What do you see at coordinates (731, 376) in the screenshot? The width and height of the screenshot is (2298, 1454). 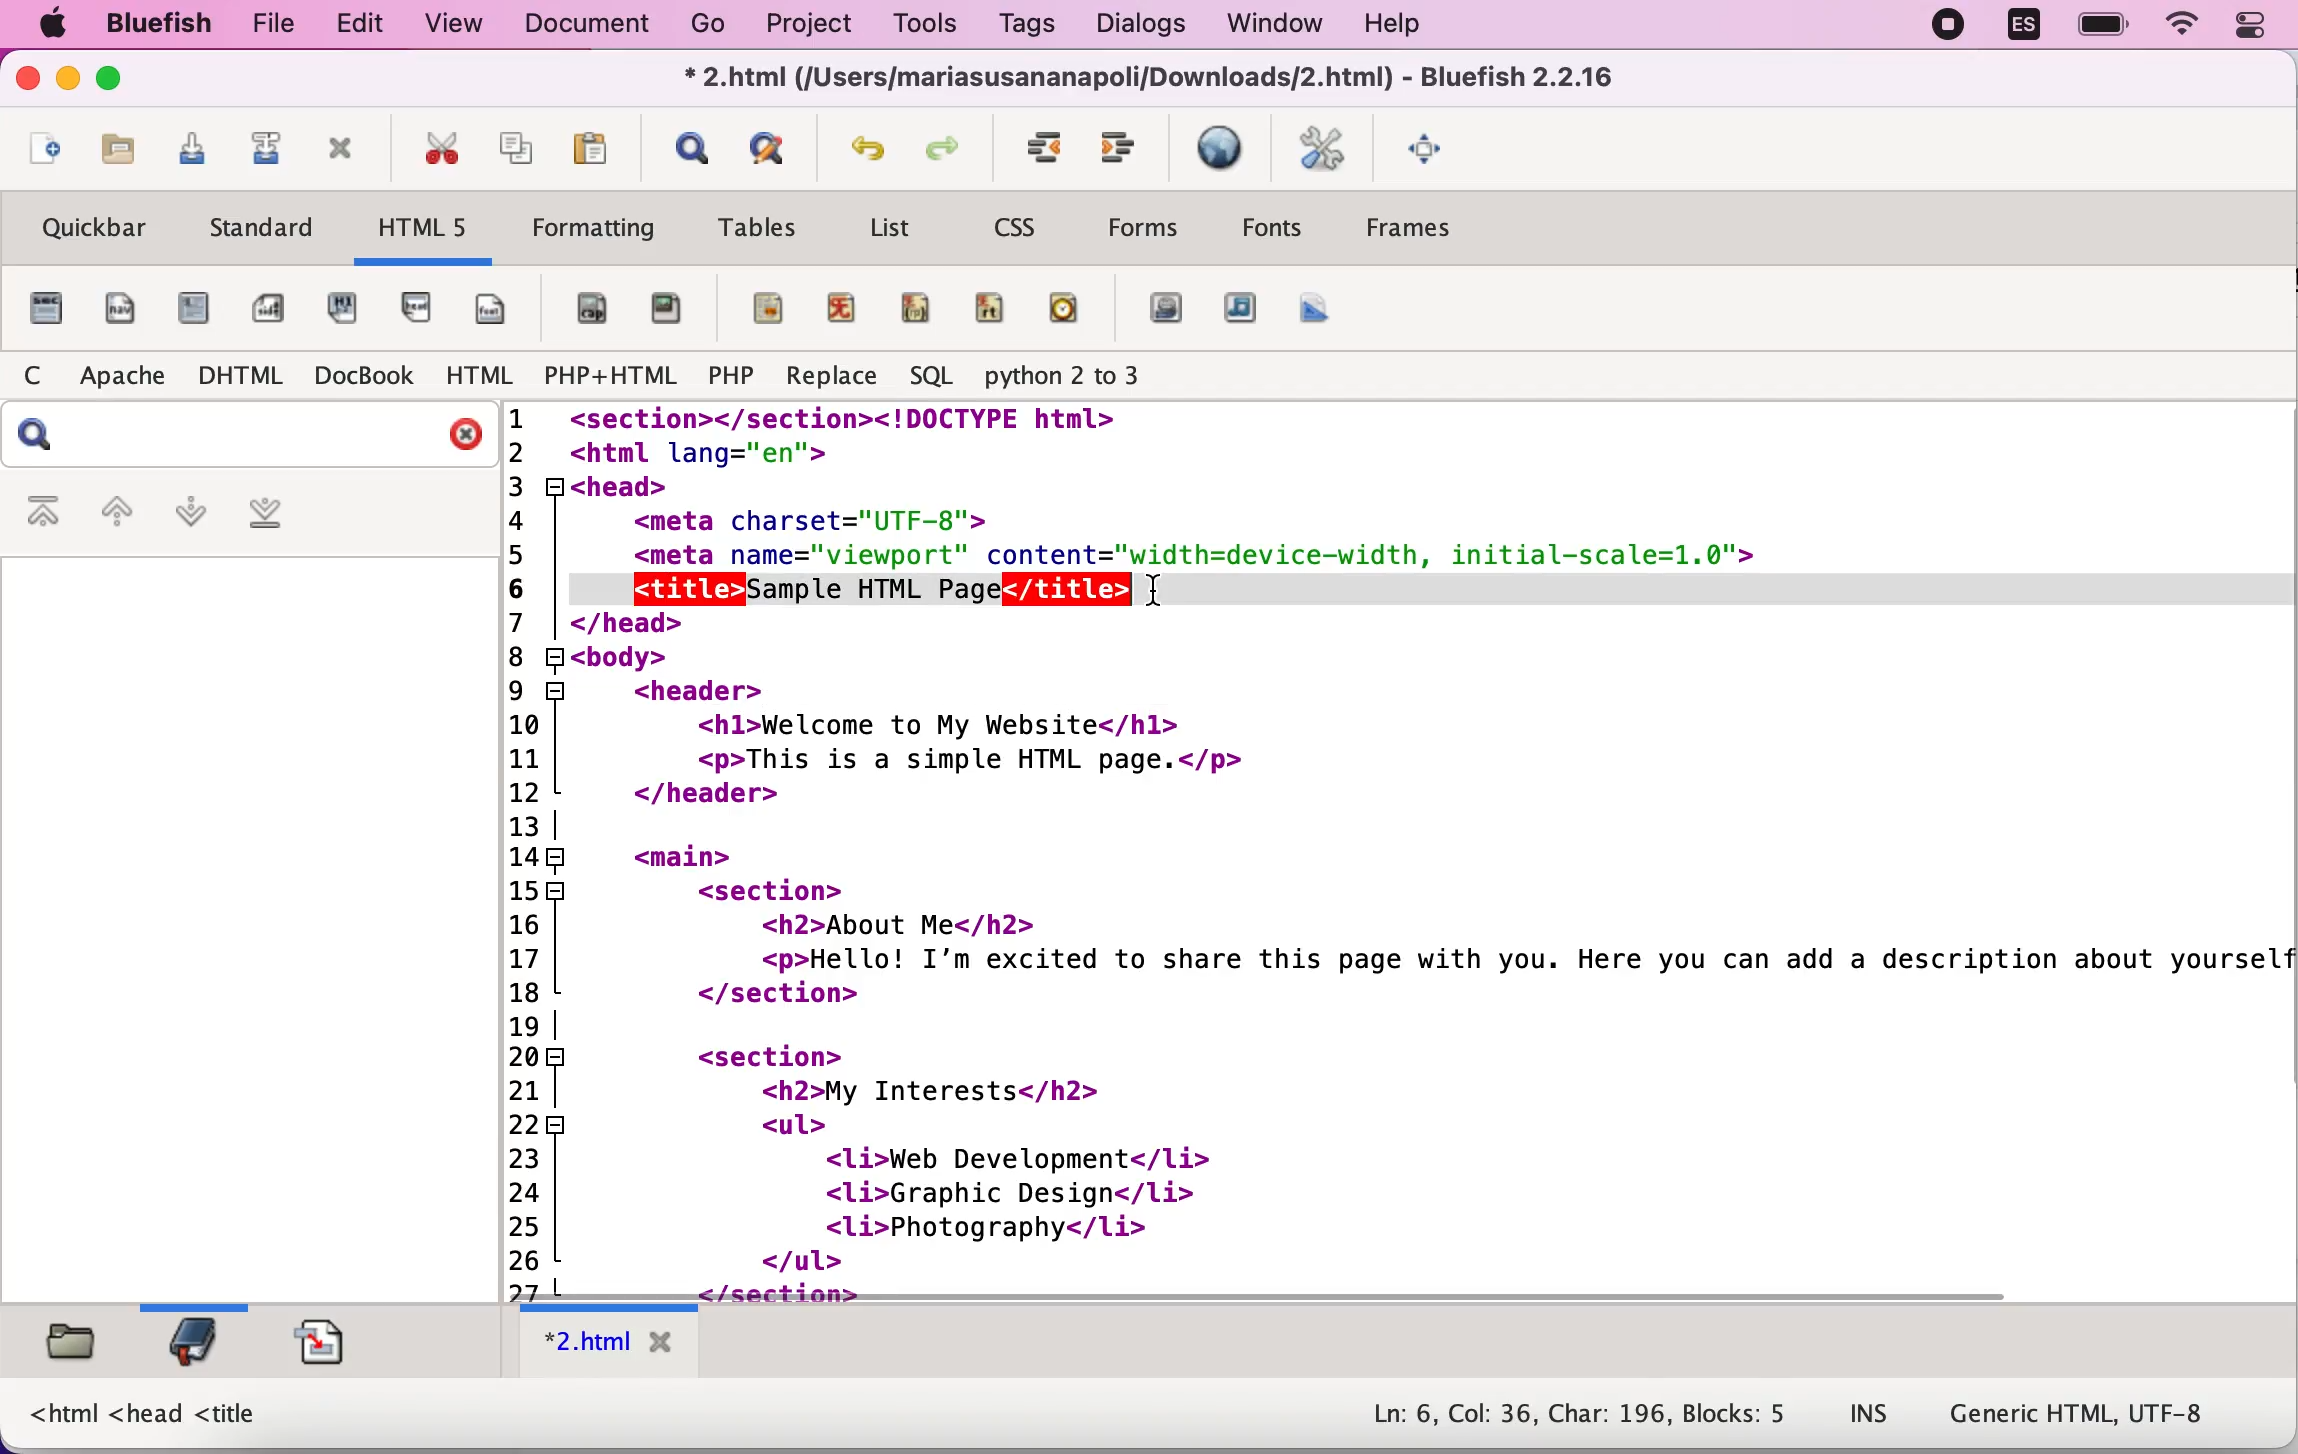 I see `php` at bounding box center [731, 376].